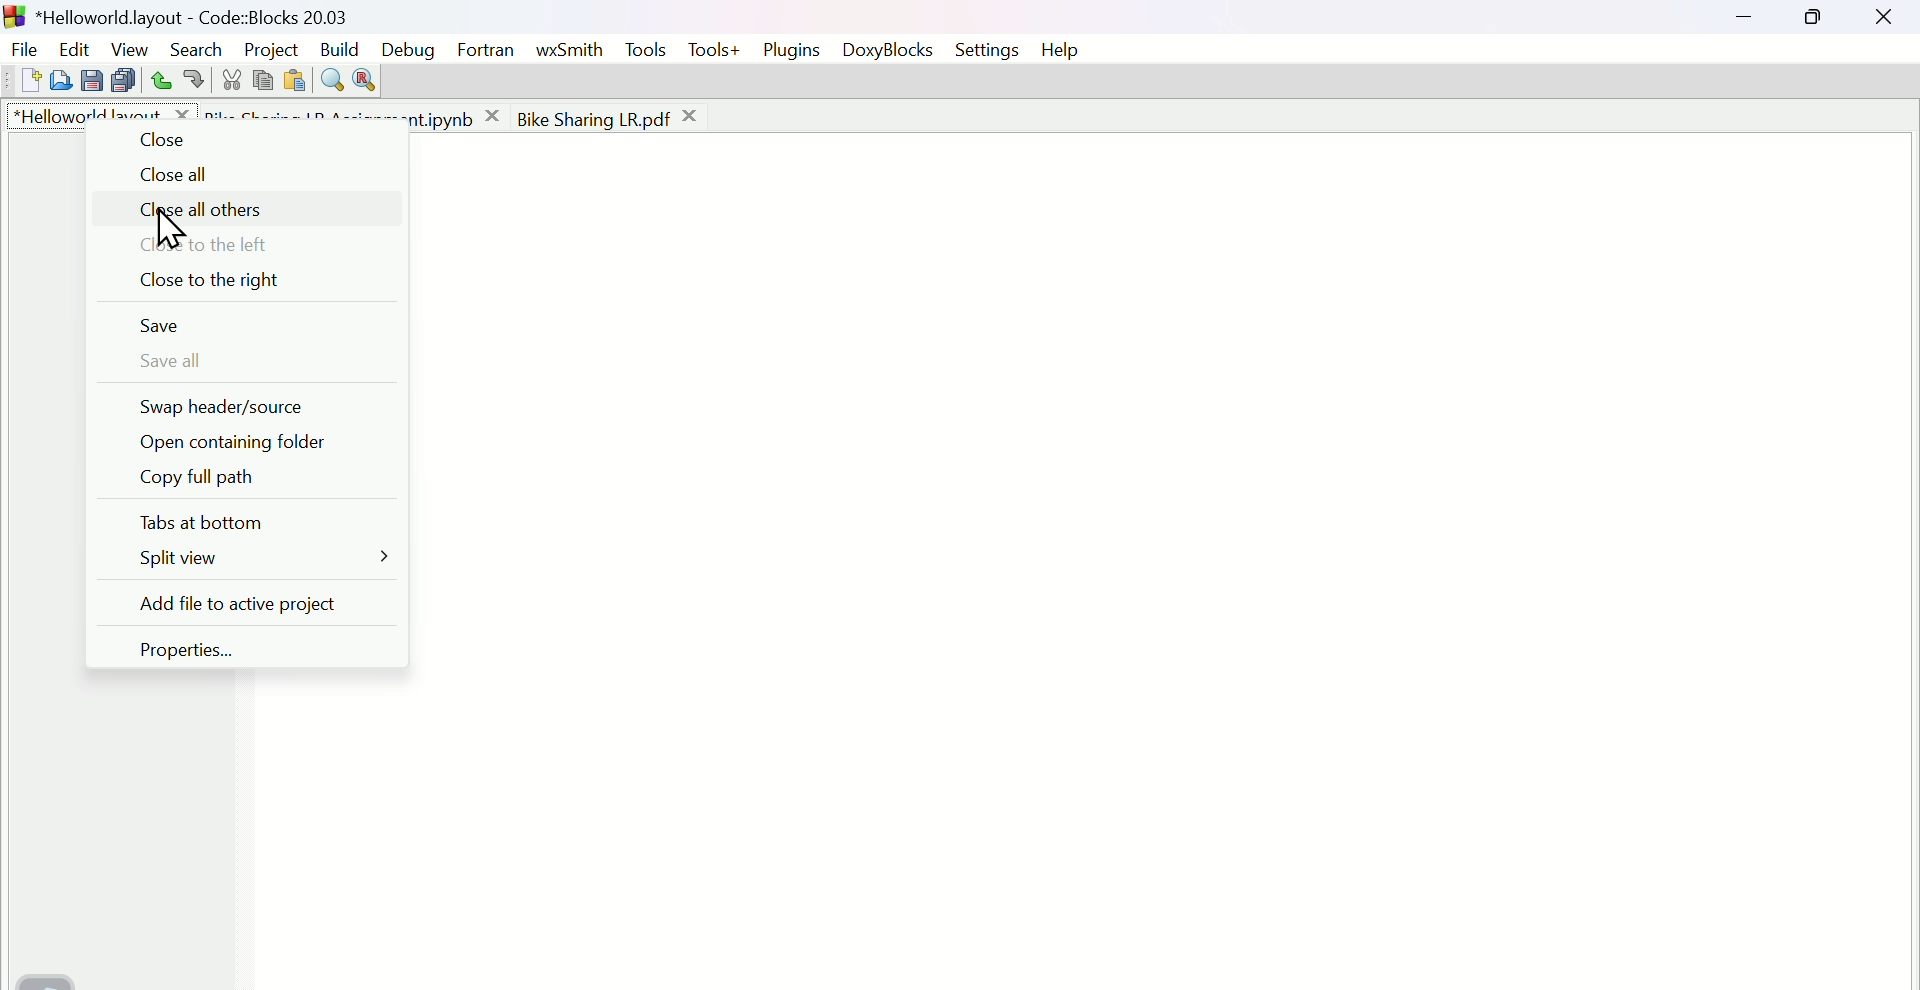 This screenshot has height=990, width=1920. What do you see at coordinates (489, 52) in the screenshot?
I see `Fortran` at bounding box center [489, 52].